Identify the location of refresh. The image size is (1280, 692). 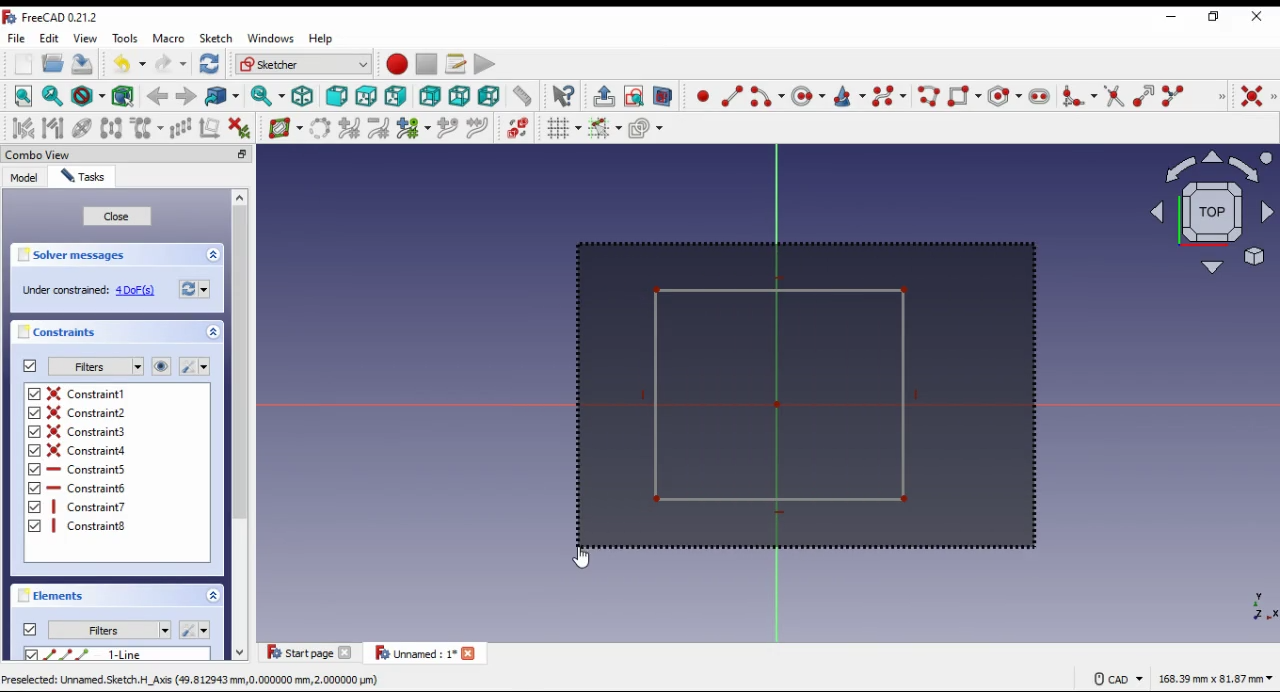
(210, 63).